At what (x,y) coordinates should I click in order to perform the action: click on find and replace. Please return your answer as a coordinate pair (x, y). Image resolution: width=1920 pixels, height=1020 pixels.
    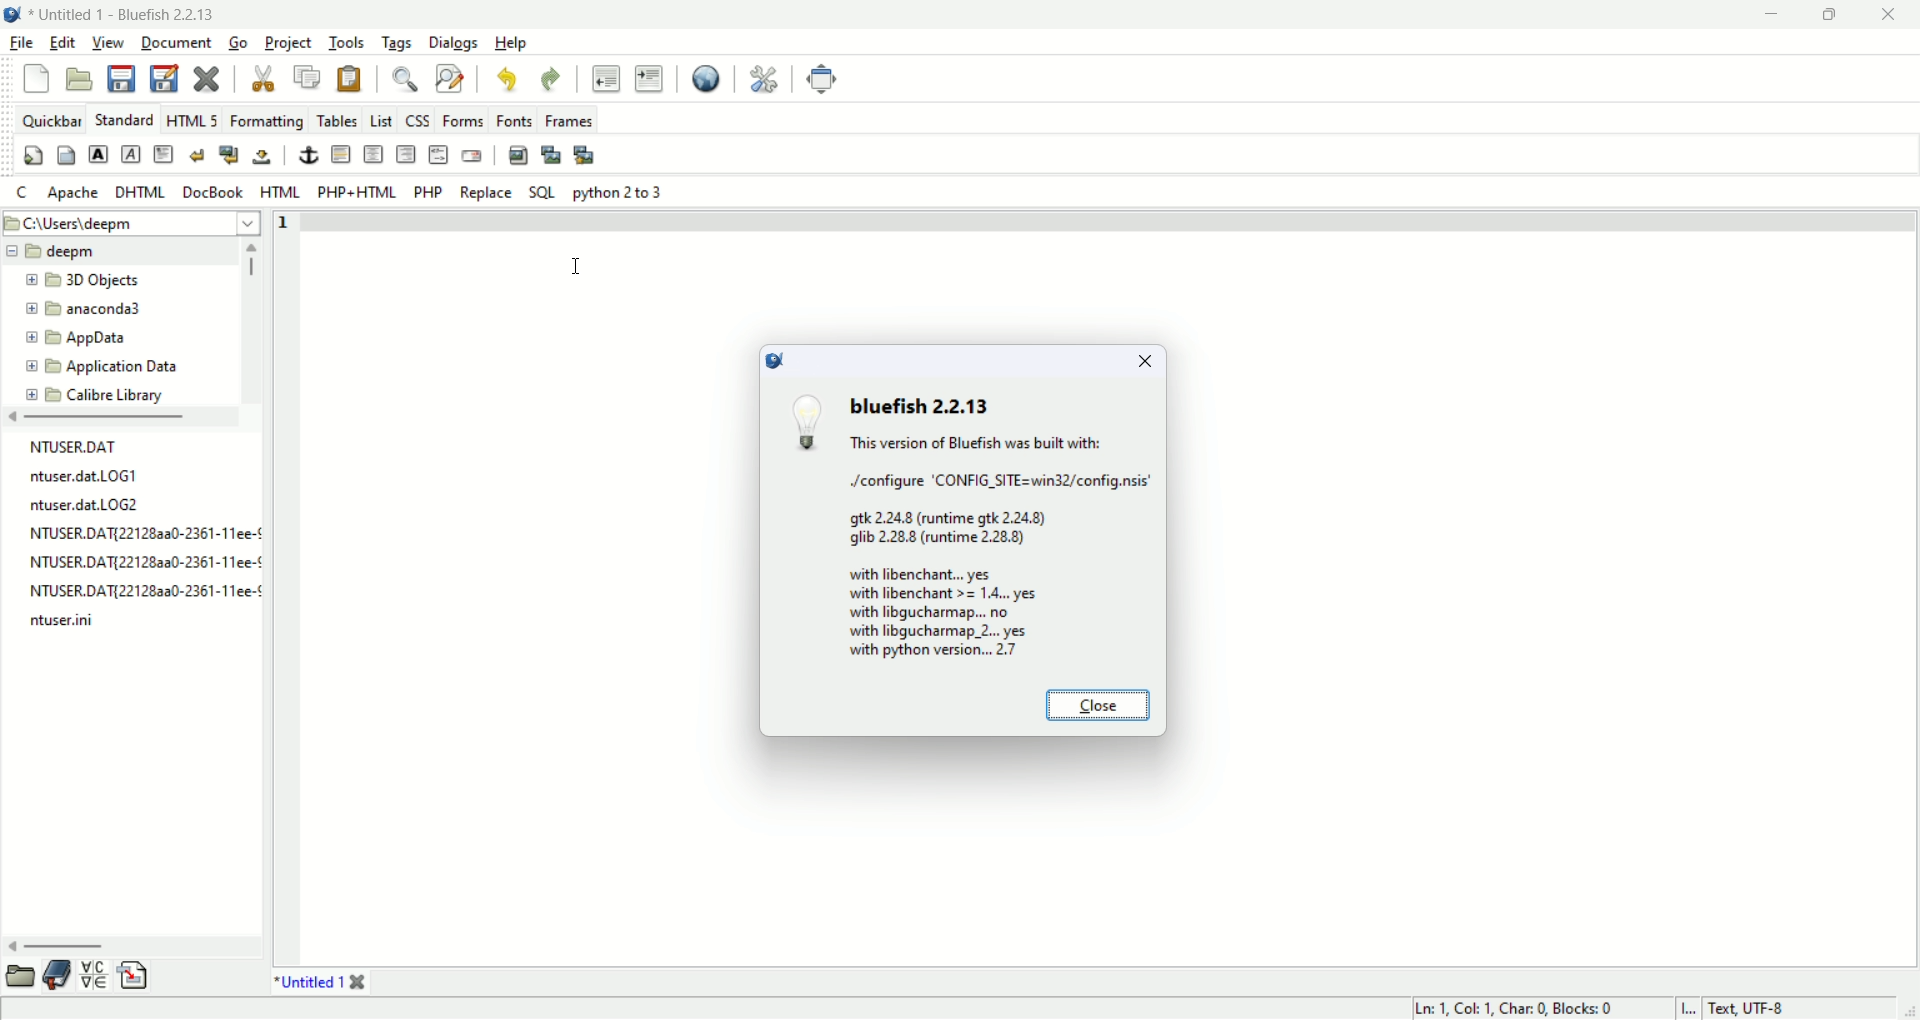
    Looking at the image, I should click on (449, 79).